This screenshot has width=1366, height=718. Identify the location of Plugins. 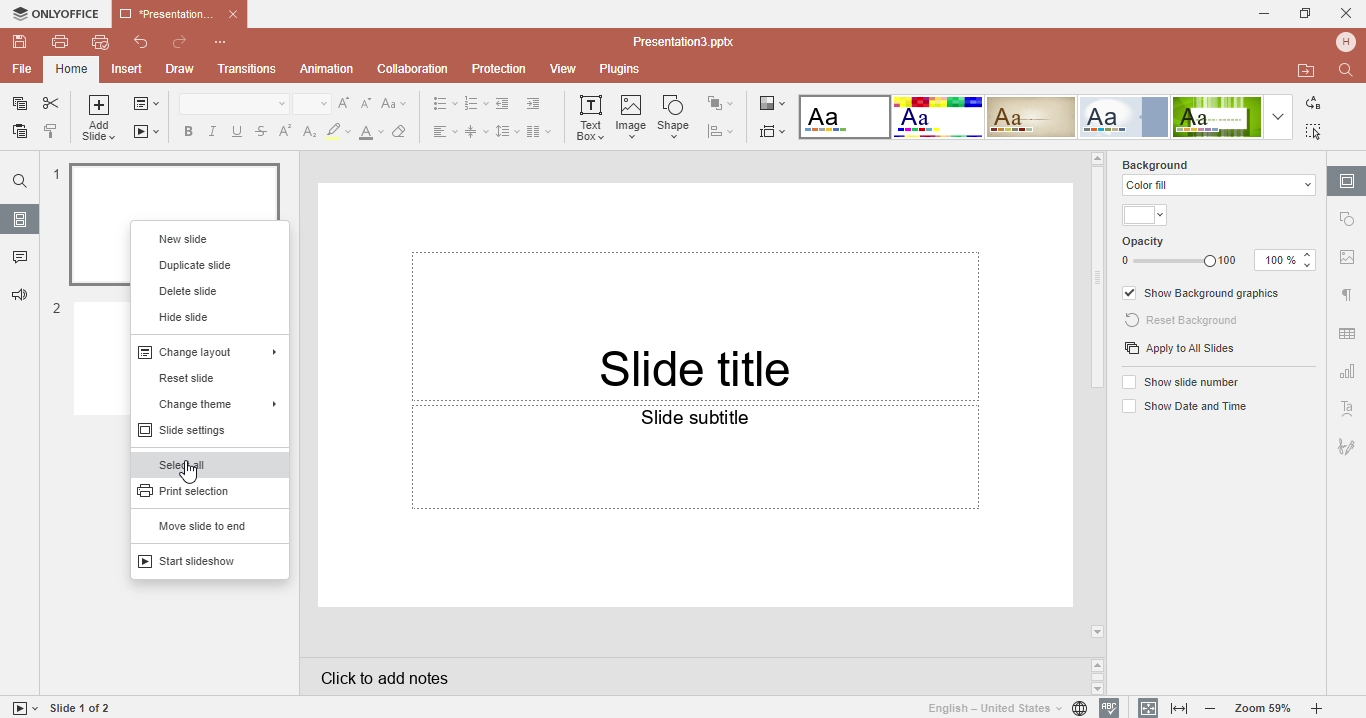
(629, 70).